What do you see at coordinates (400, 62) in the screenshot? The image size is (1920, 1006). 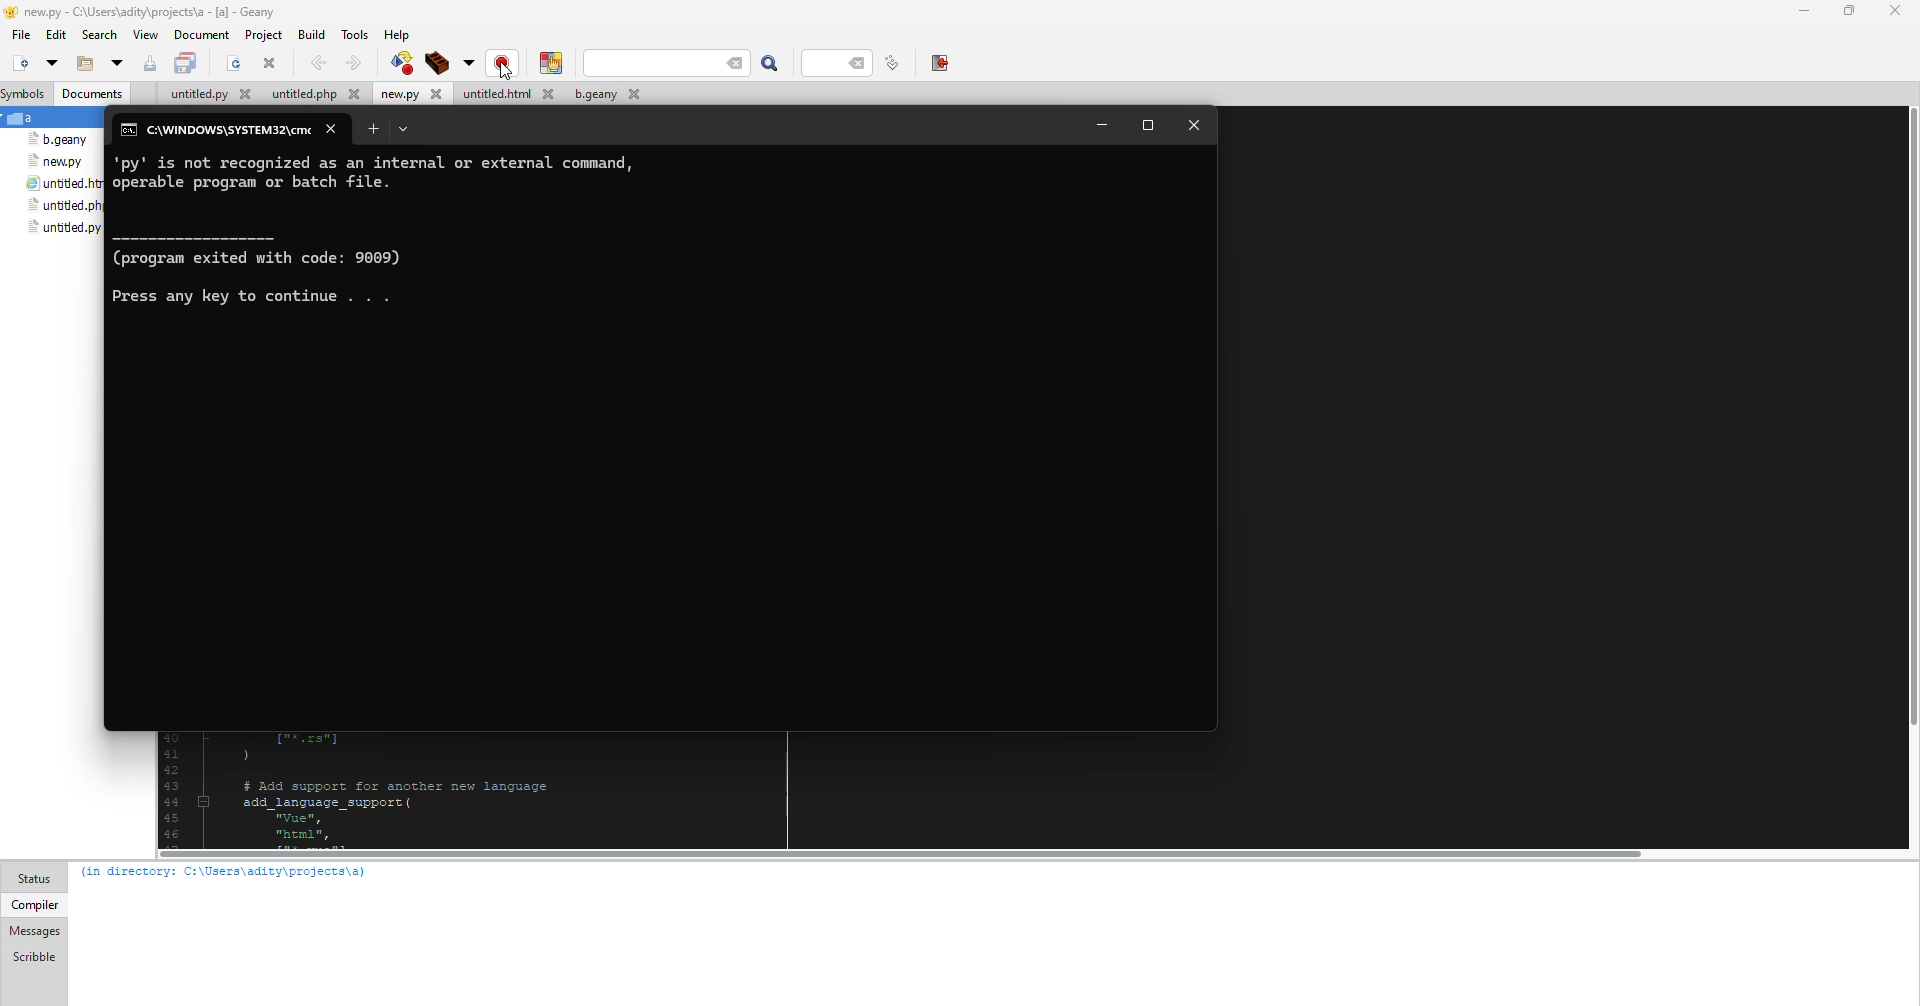 I see `compile` at bounding box center [400, 62].